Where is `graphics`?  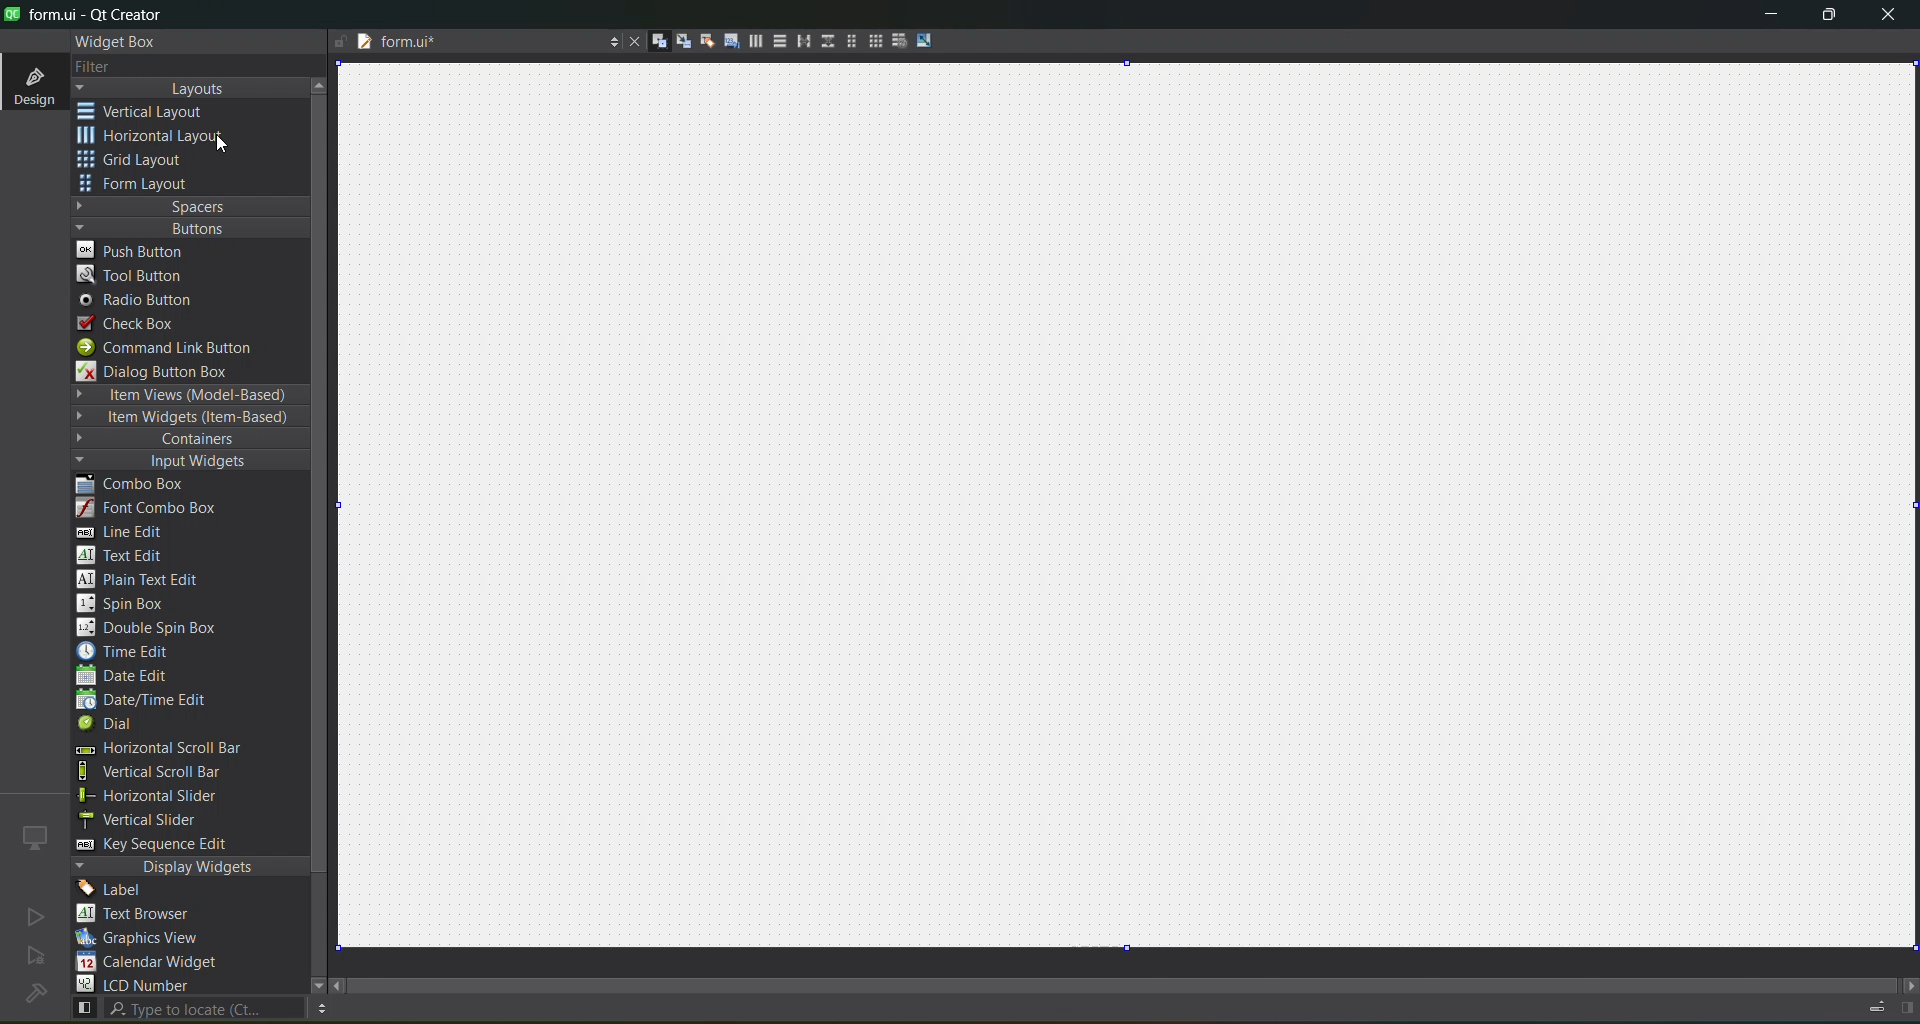
graphics is located at coordinates (146, 937).